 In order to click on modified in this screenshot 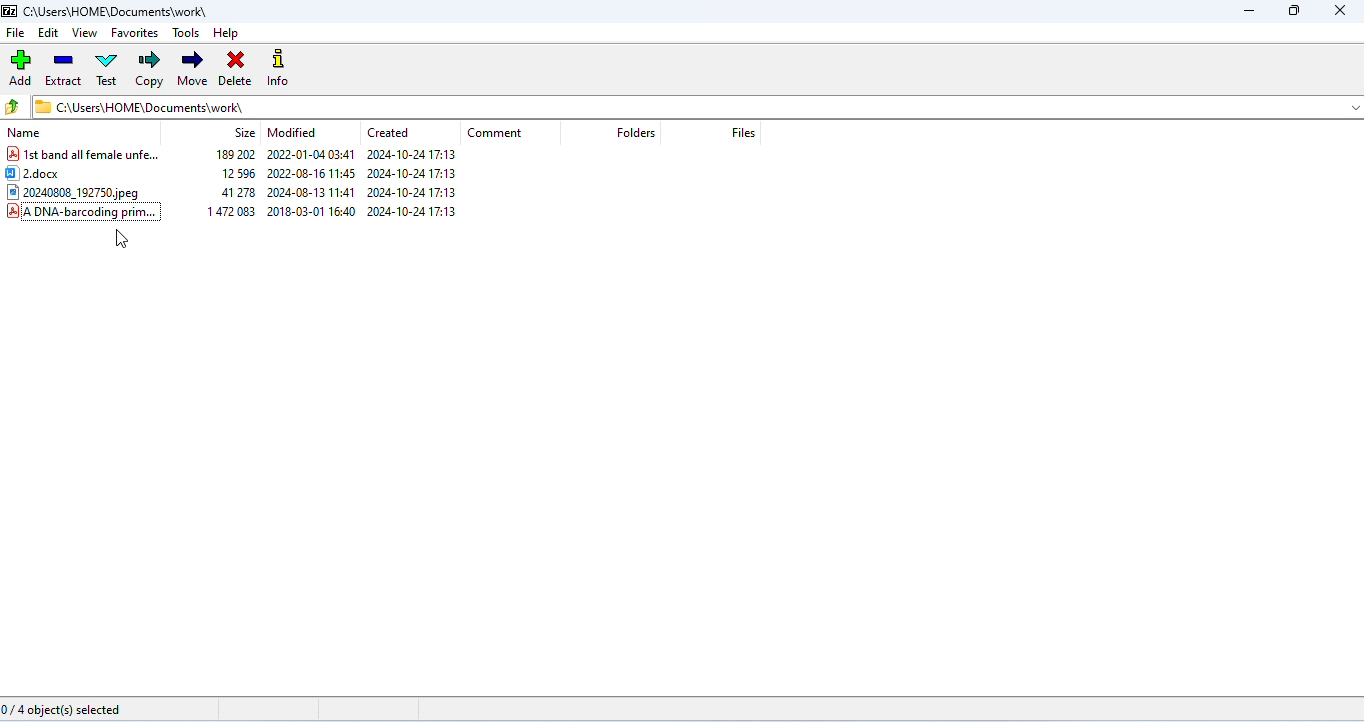, I will do `click(293, 132)`.